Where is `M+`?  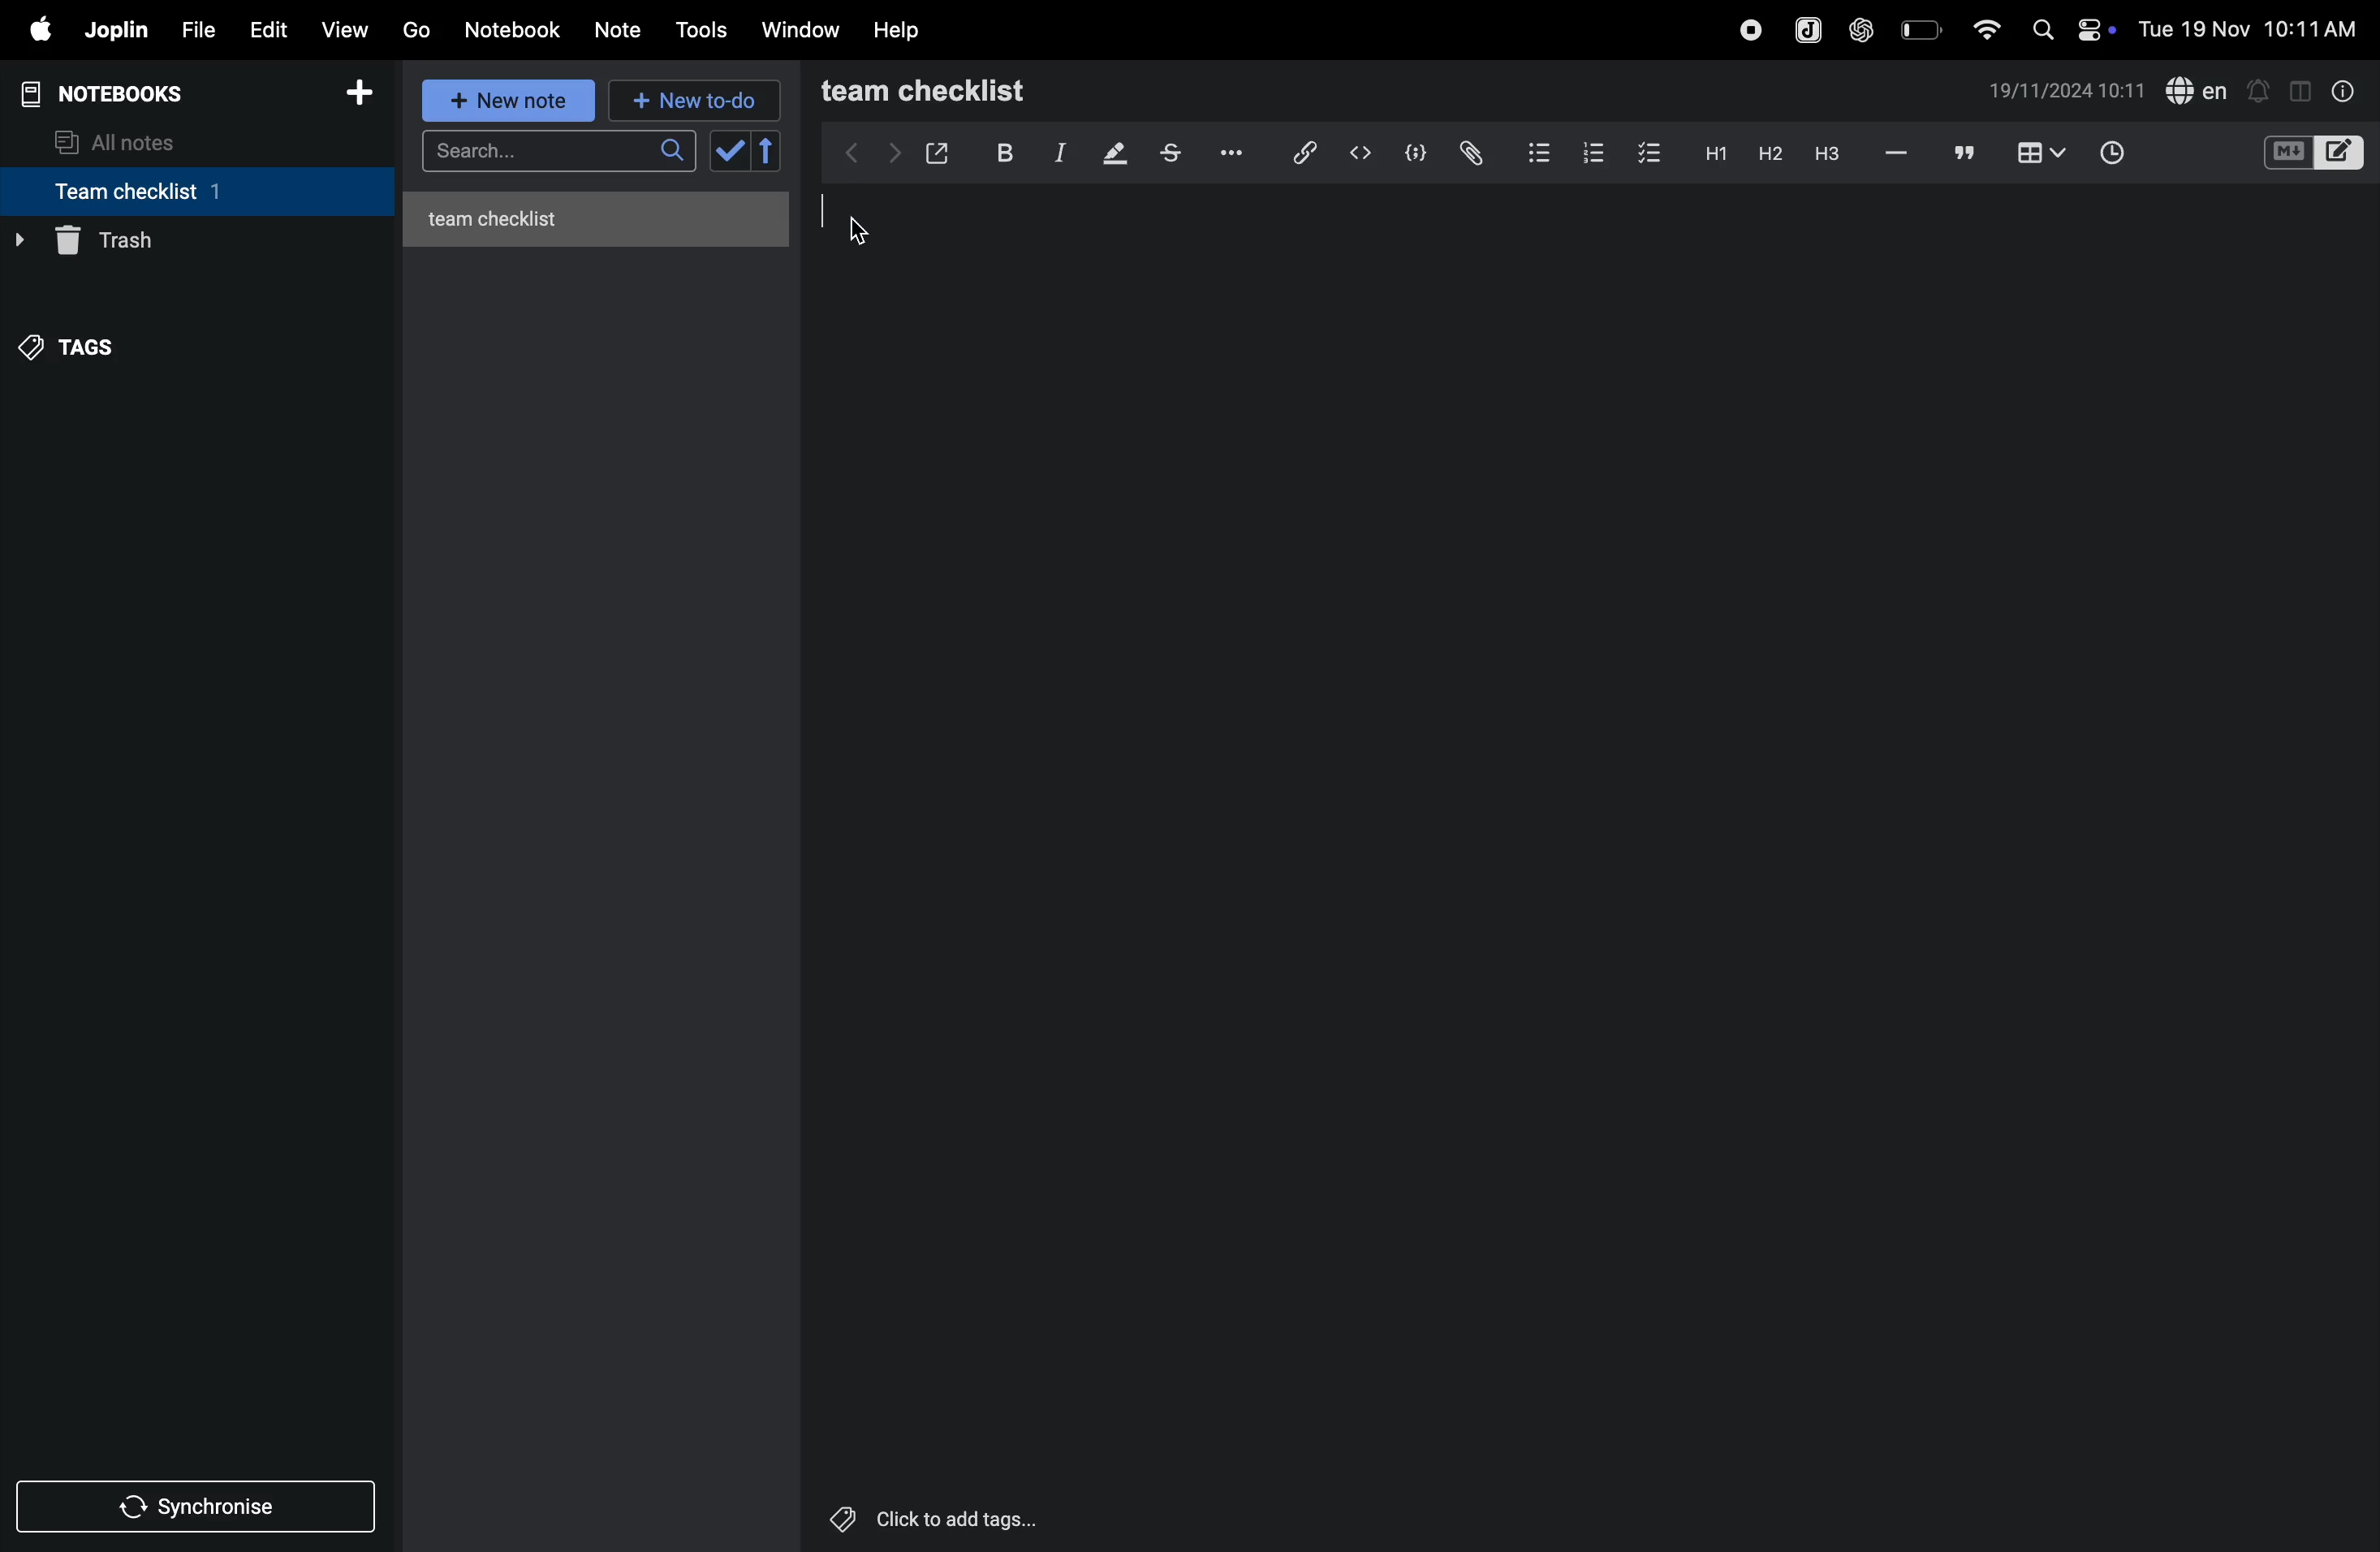
M+ is located at coordinates (2286, 153).